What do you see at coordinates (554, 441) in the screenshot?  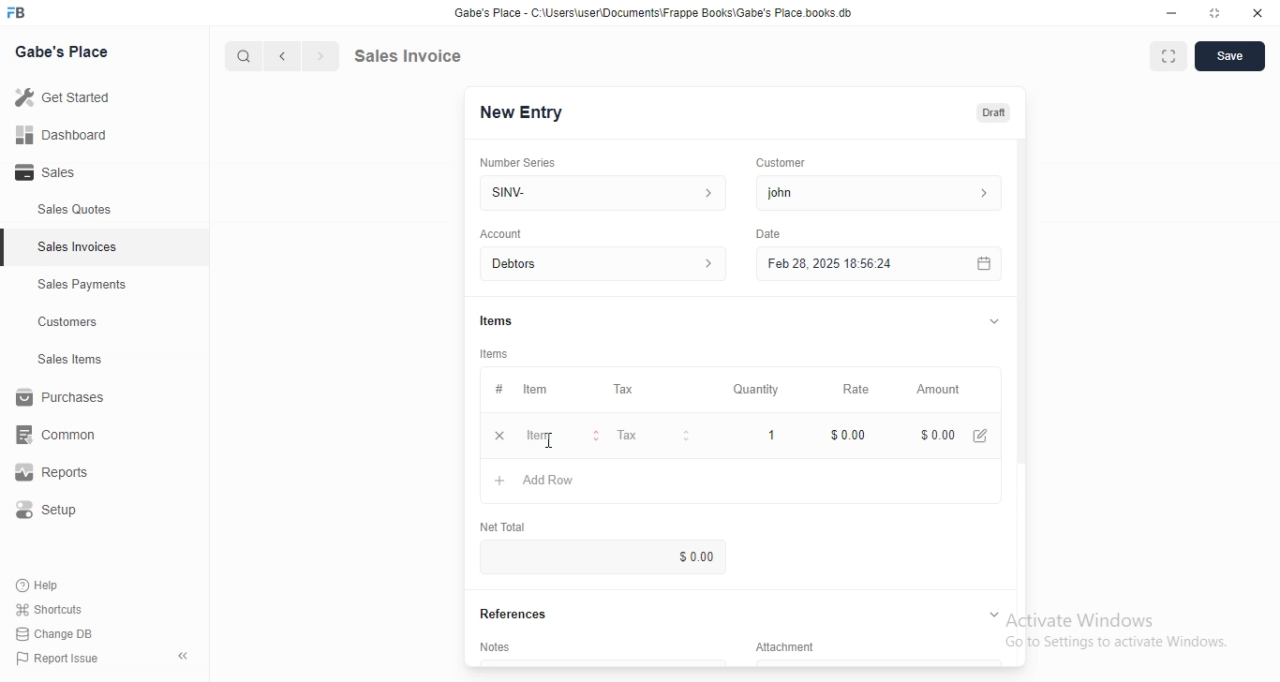 I see `cursor` at bounding box center [554, 441].